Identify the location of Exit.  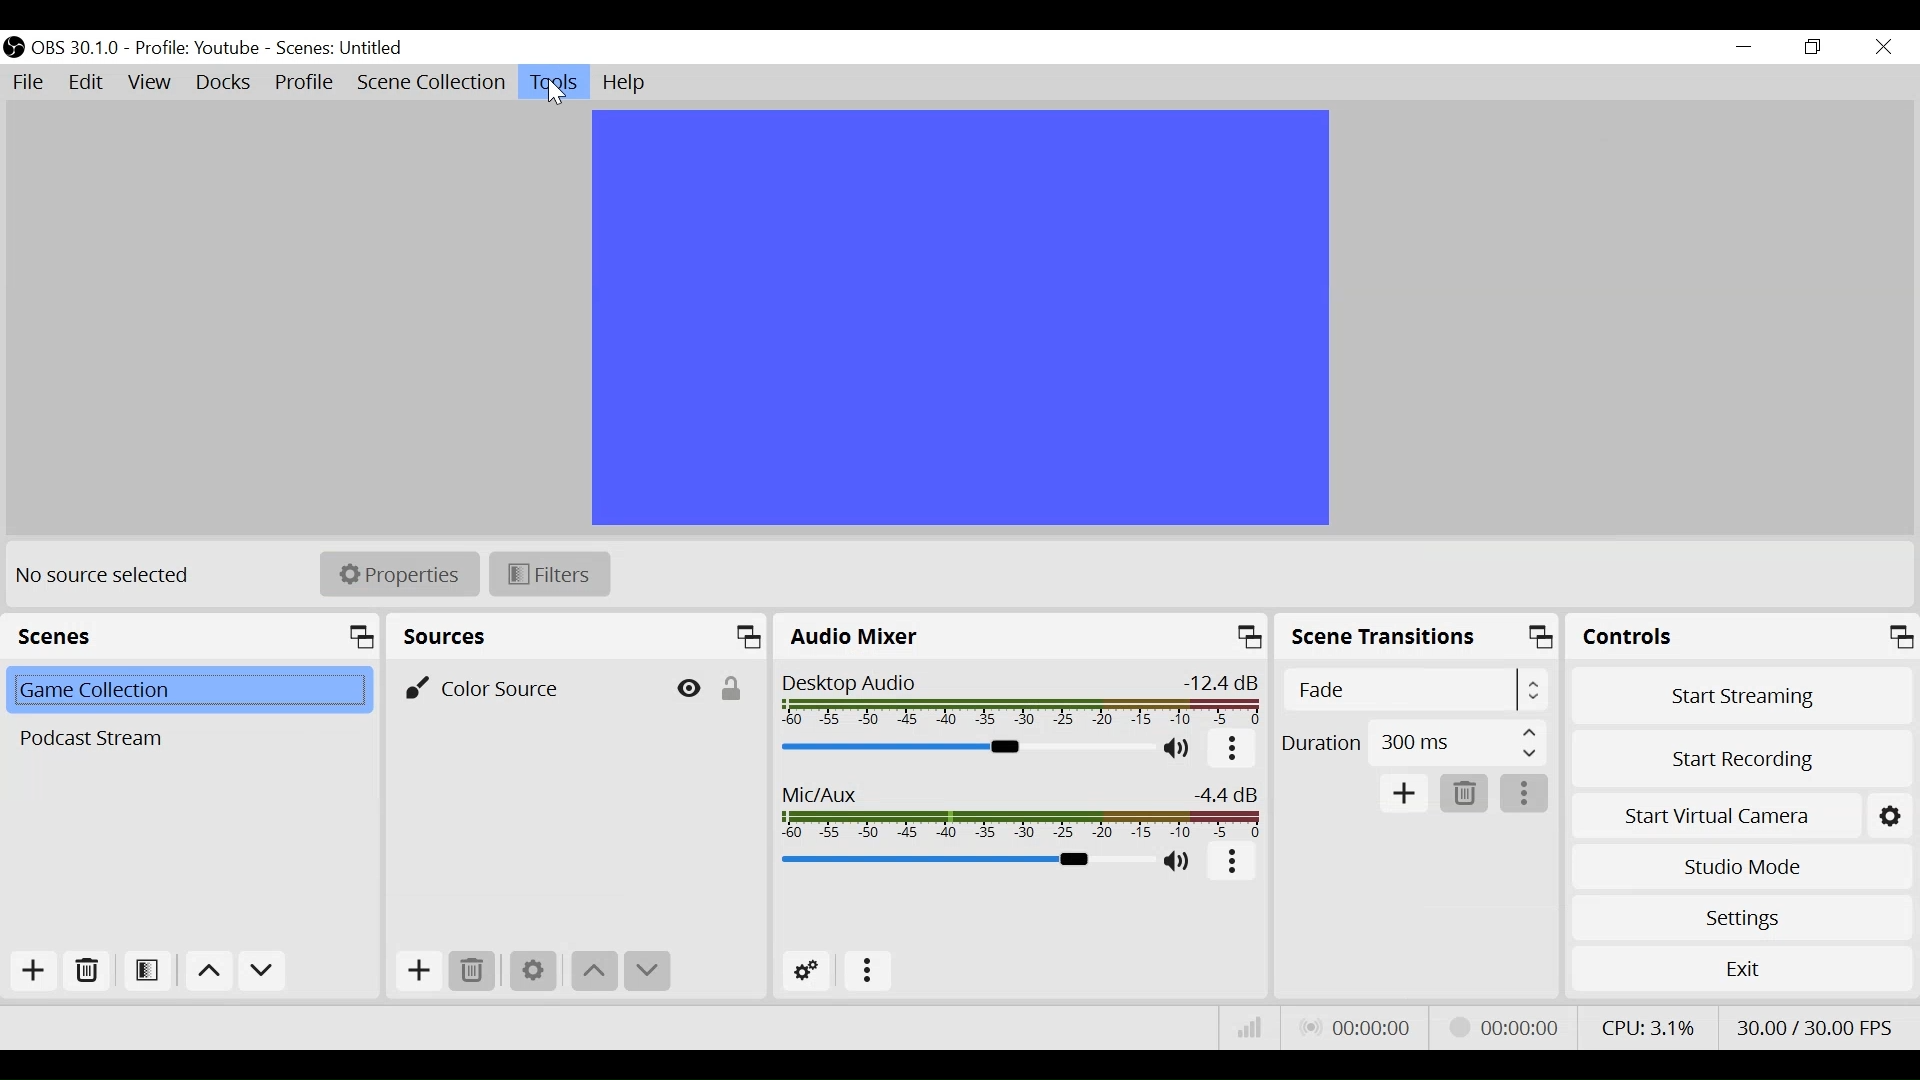
(1741, 969).